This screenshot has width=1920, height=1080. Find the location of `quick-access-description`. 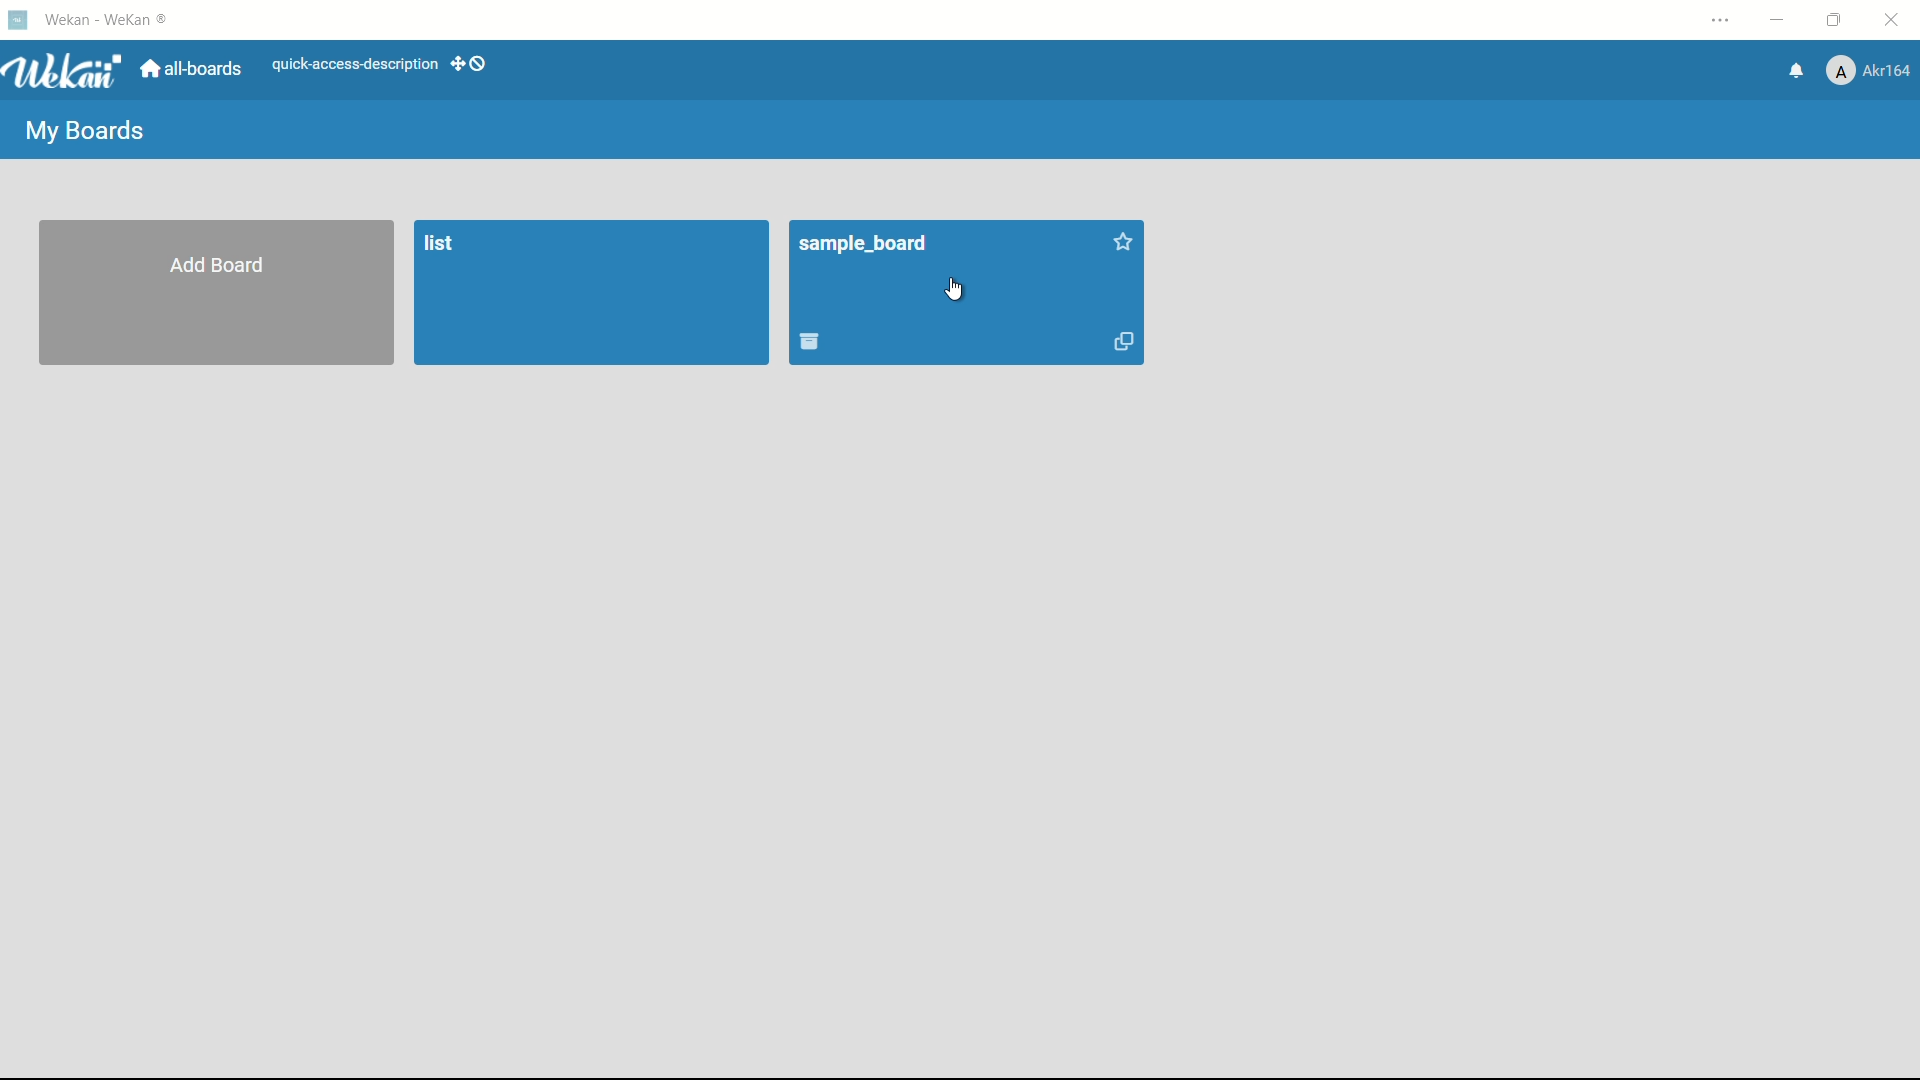

quick-access-description is located at coordinates (355, 66).